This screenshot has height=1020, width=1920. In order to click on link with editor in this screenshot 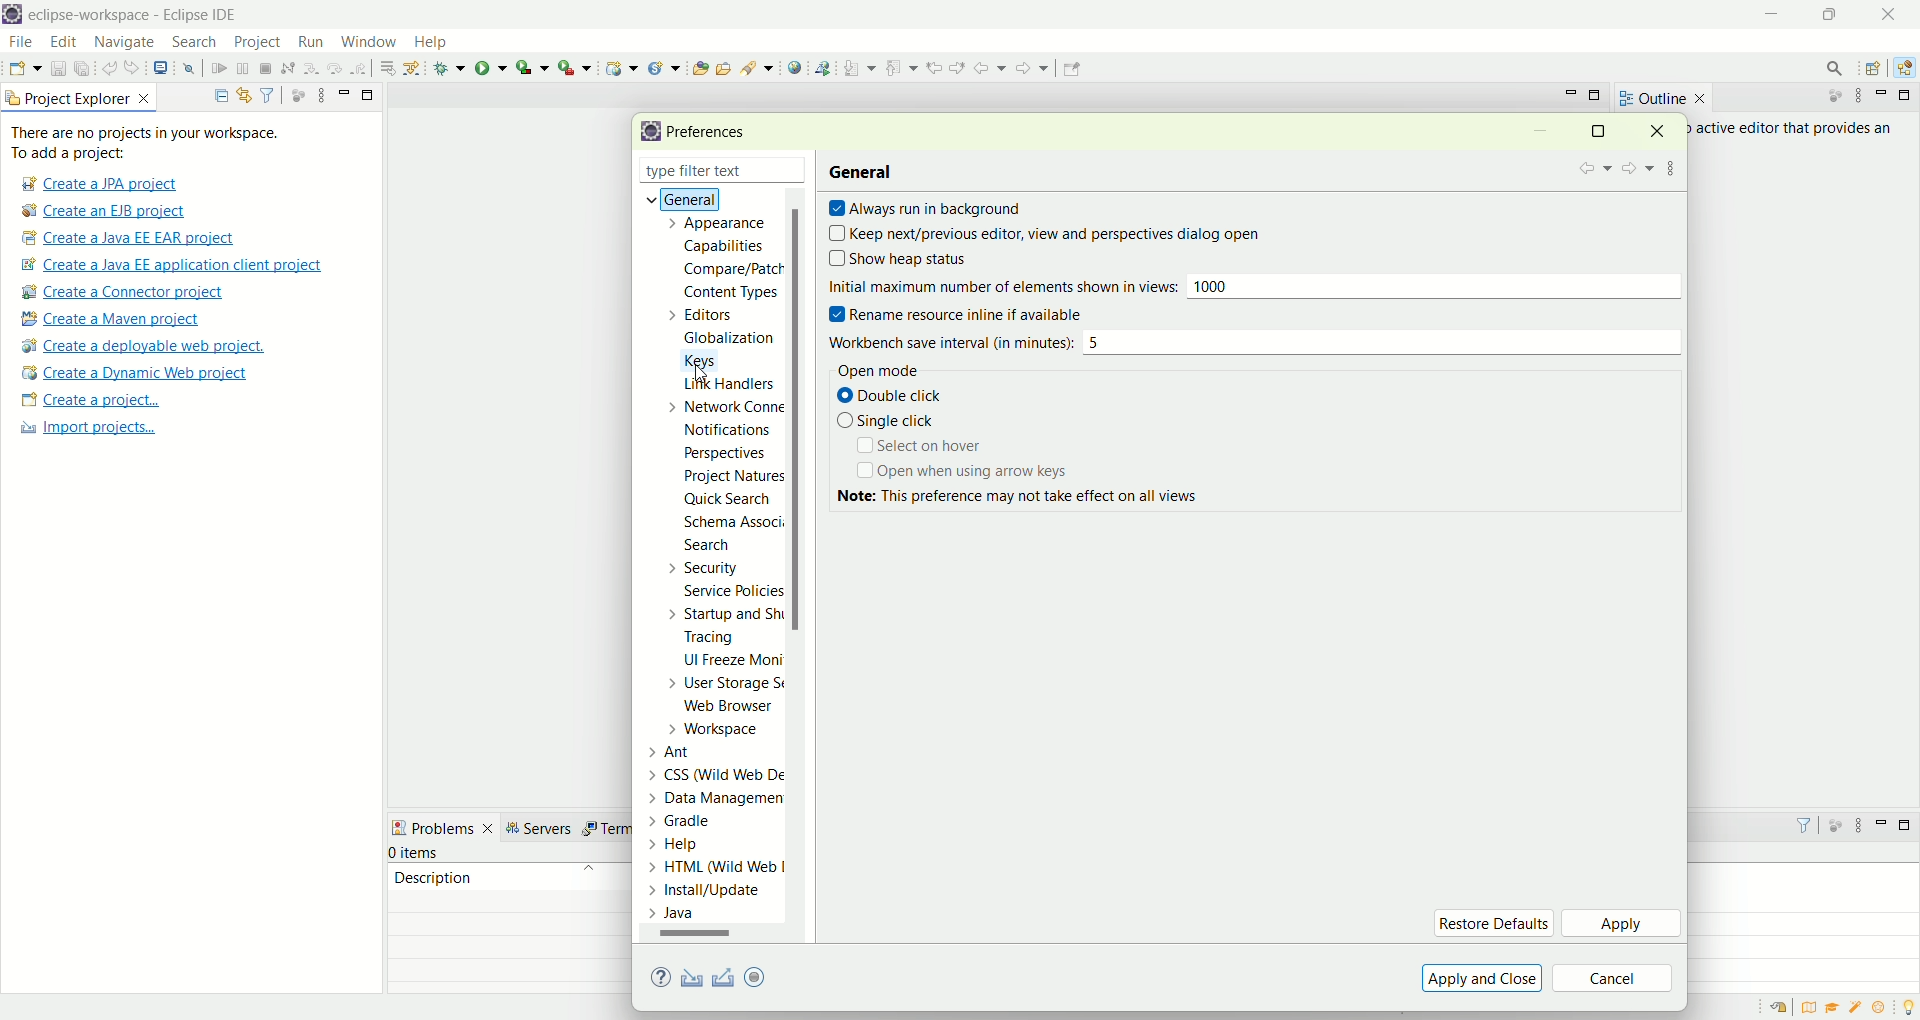, I will do `click(245, 95)`.